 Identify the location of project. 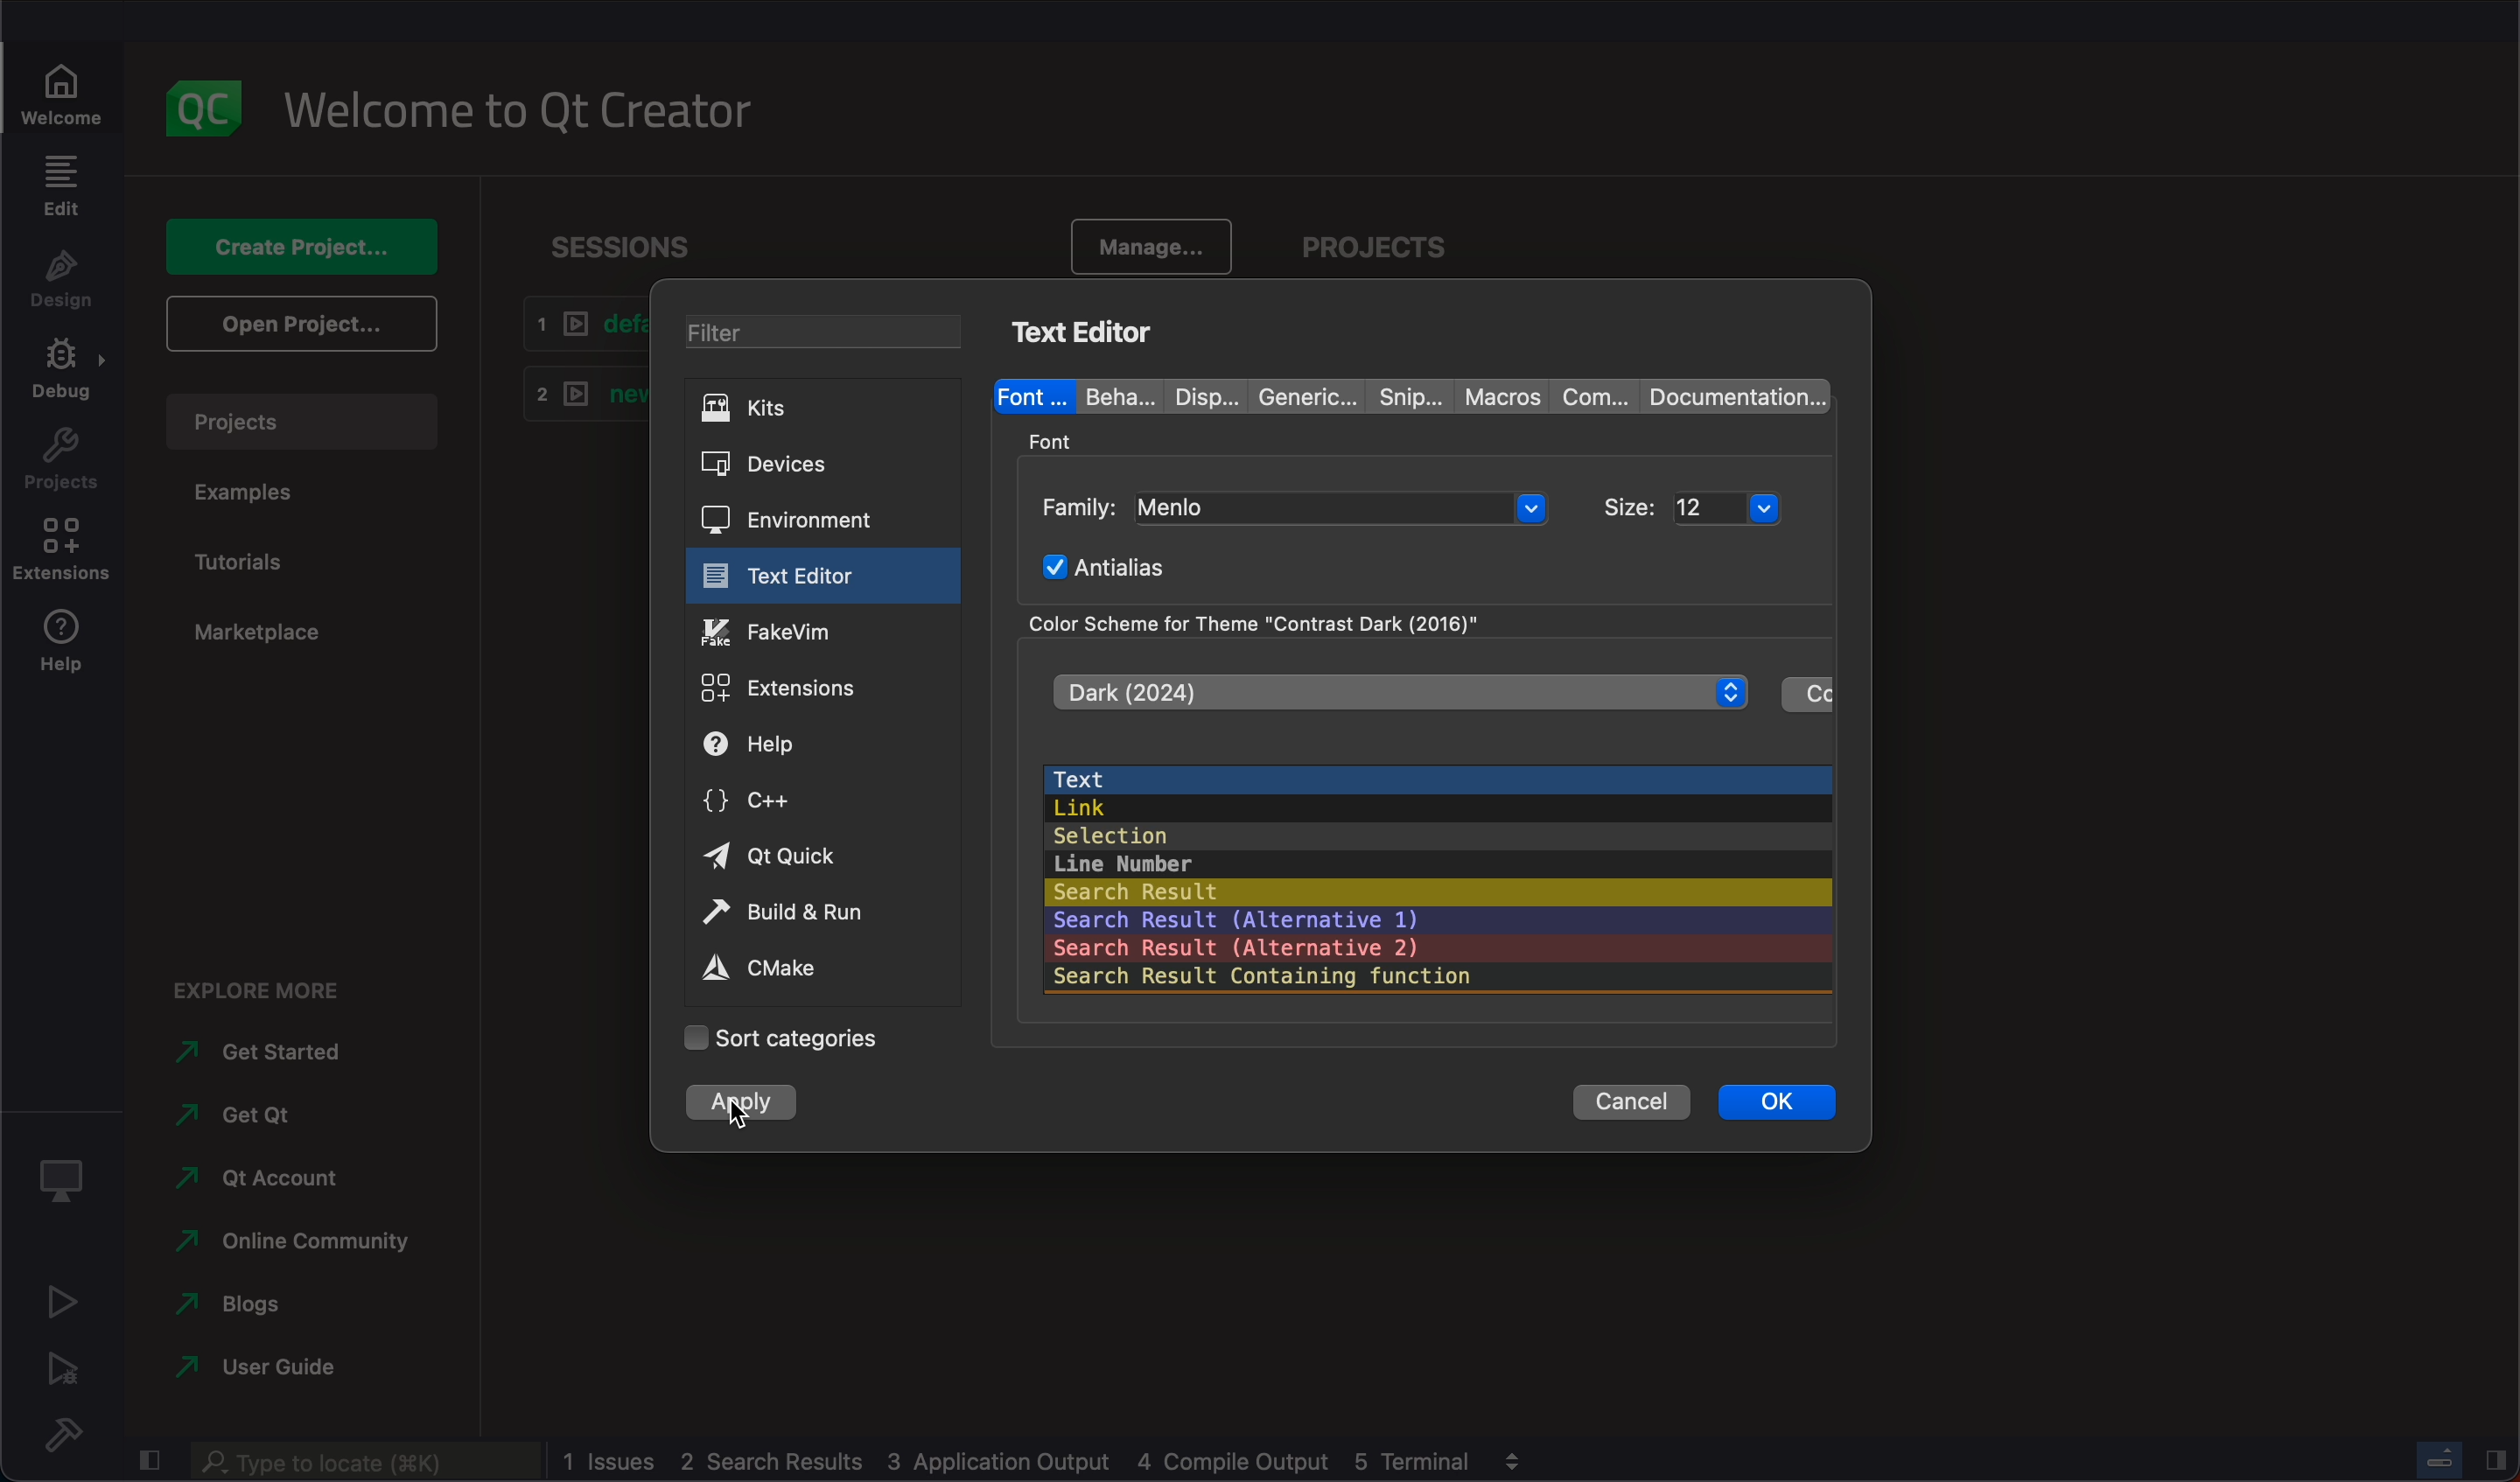
(1394, 242).